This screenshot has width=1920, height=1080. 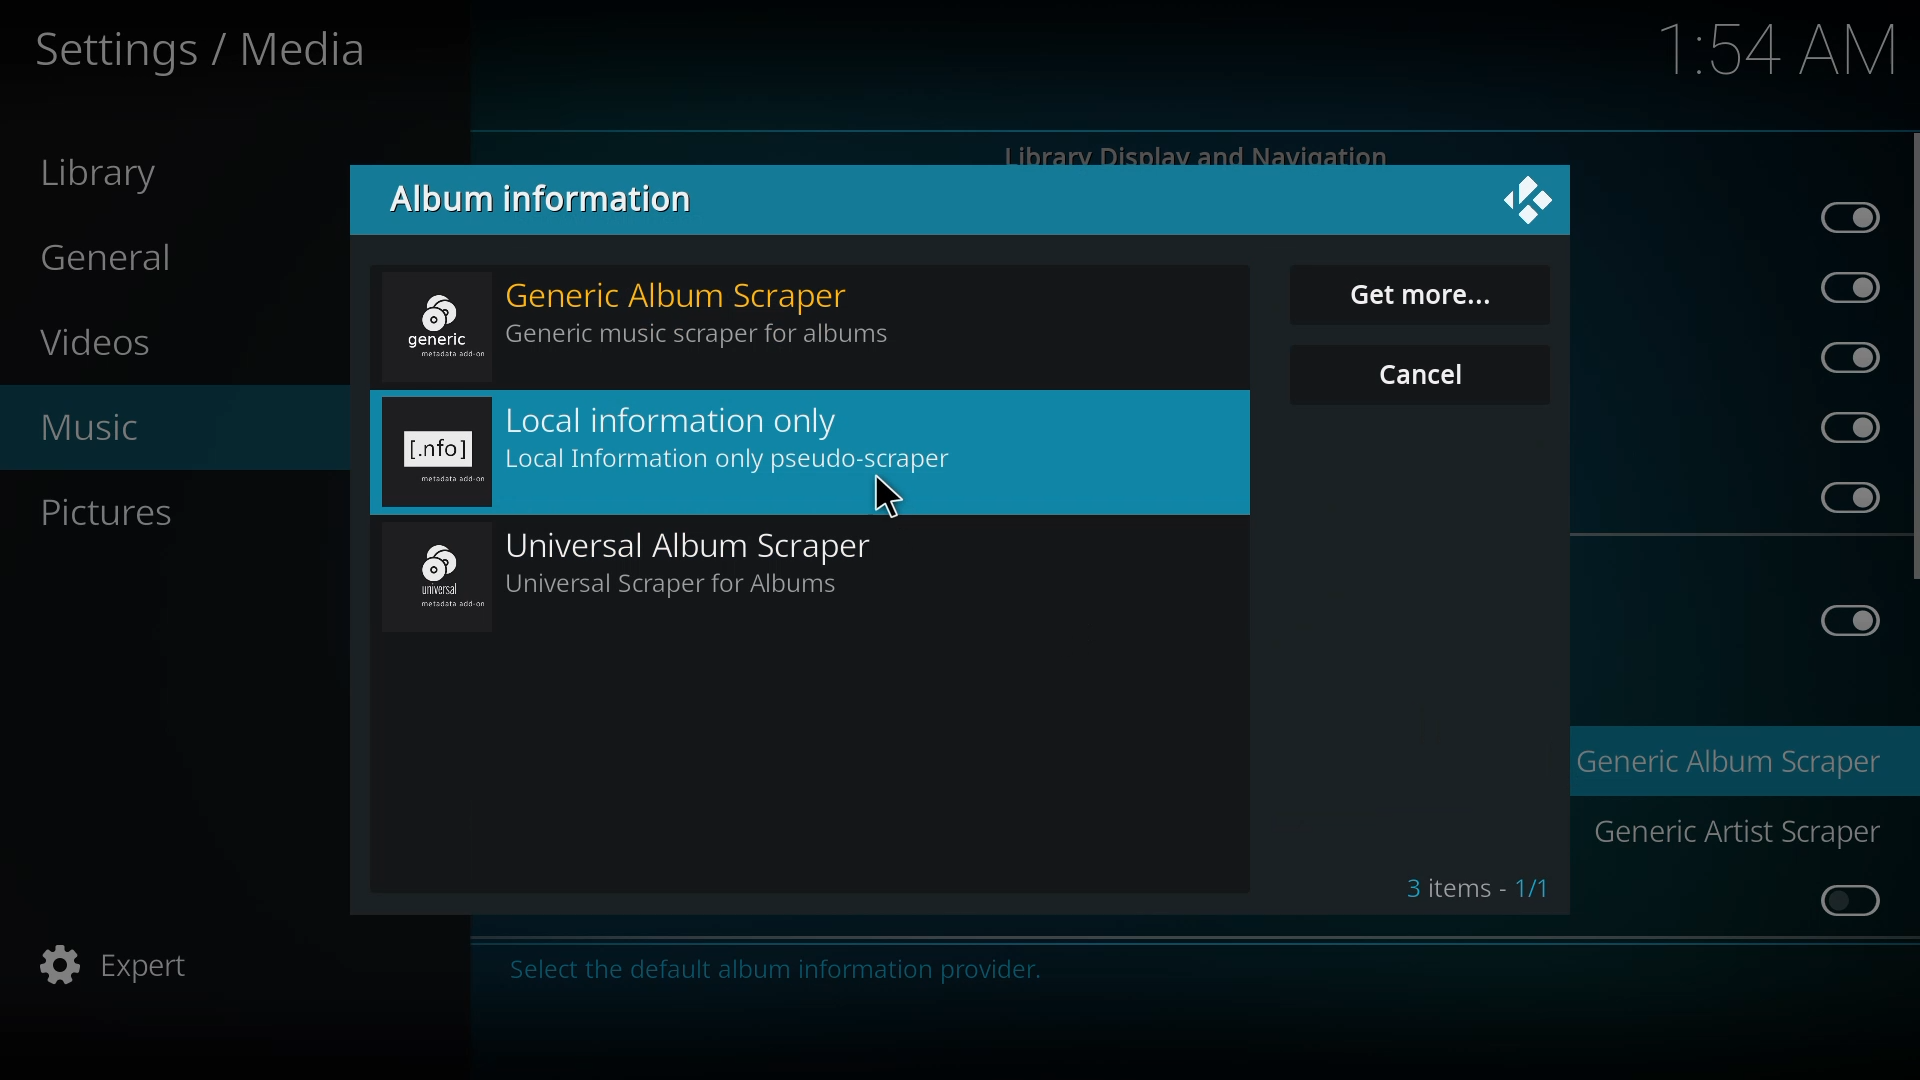 What do you see at coordinates (1840, 287) in the screenshot?
I see `enabled` at bounding box center [1840, 287].